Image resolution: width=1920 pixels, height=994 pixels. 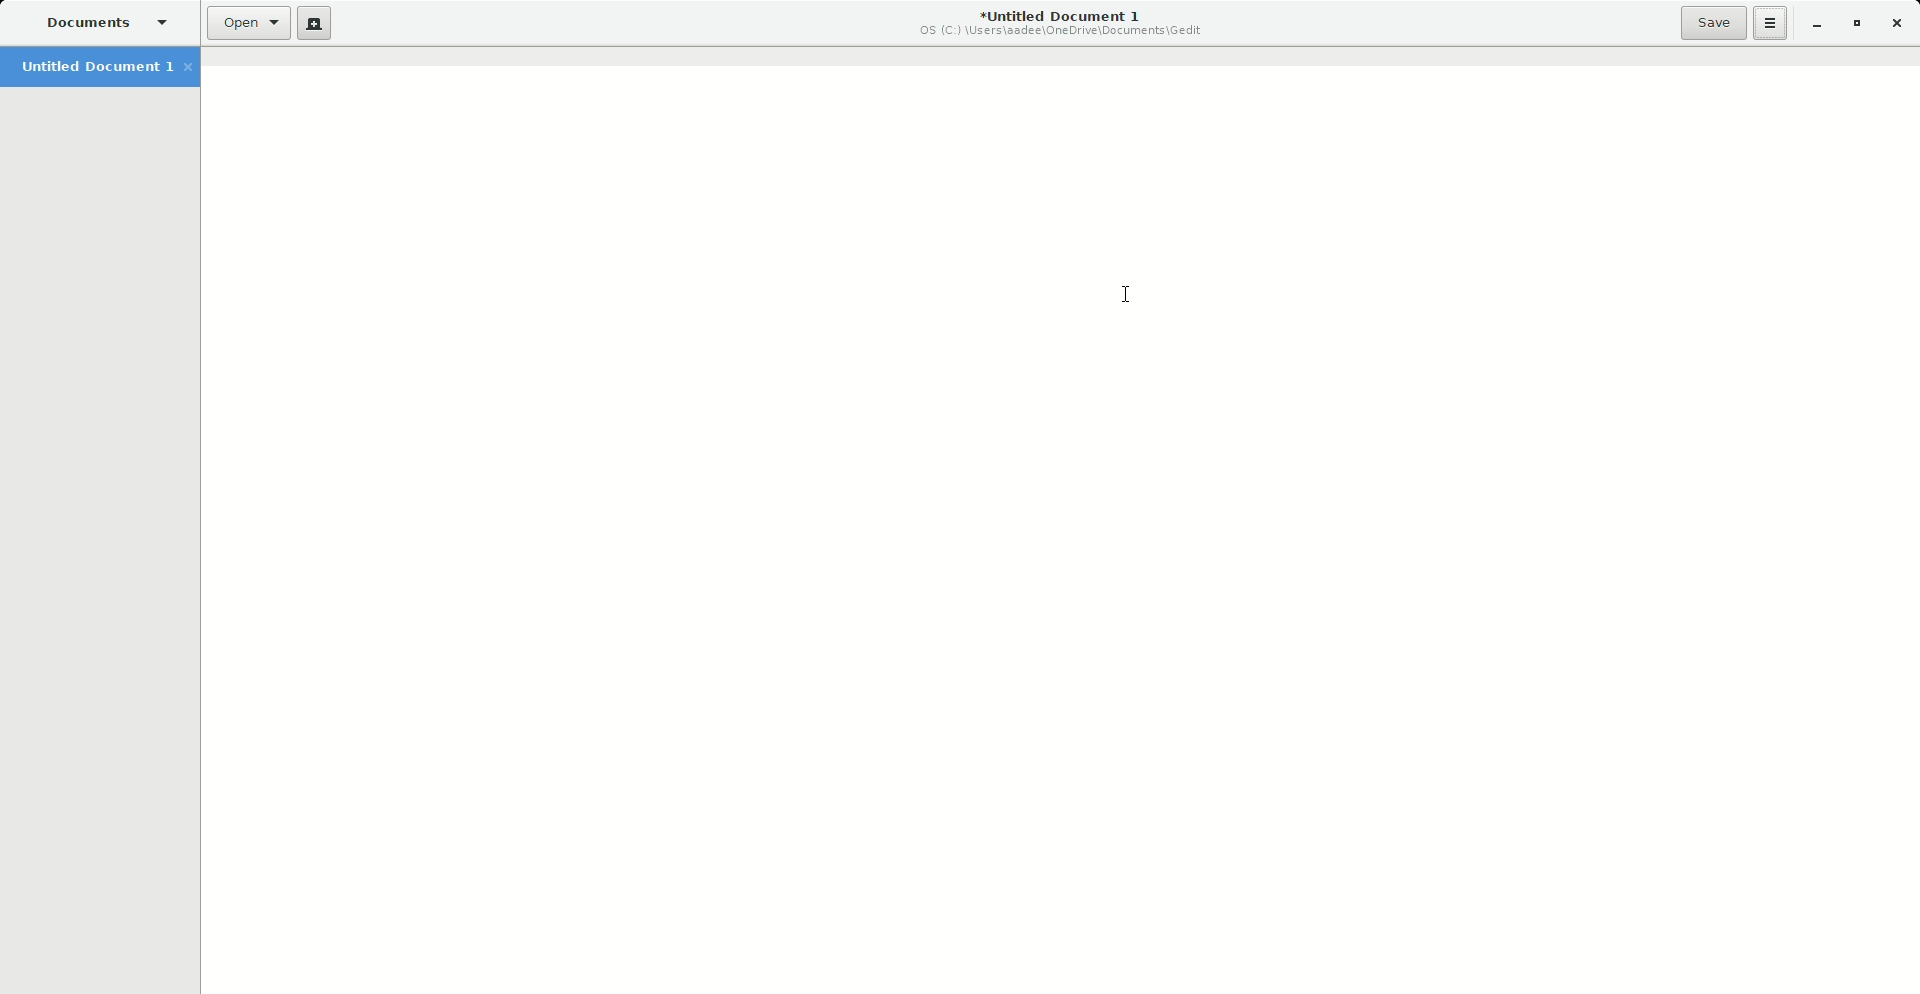 What do you see at coordinates (1125, 295) in the screenshot?
I see `Cursor` at bounding box center [1125, 295].